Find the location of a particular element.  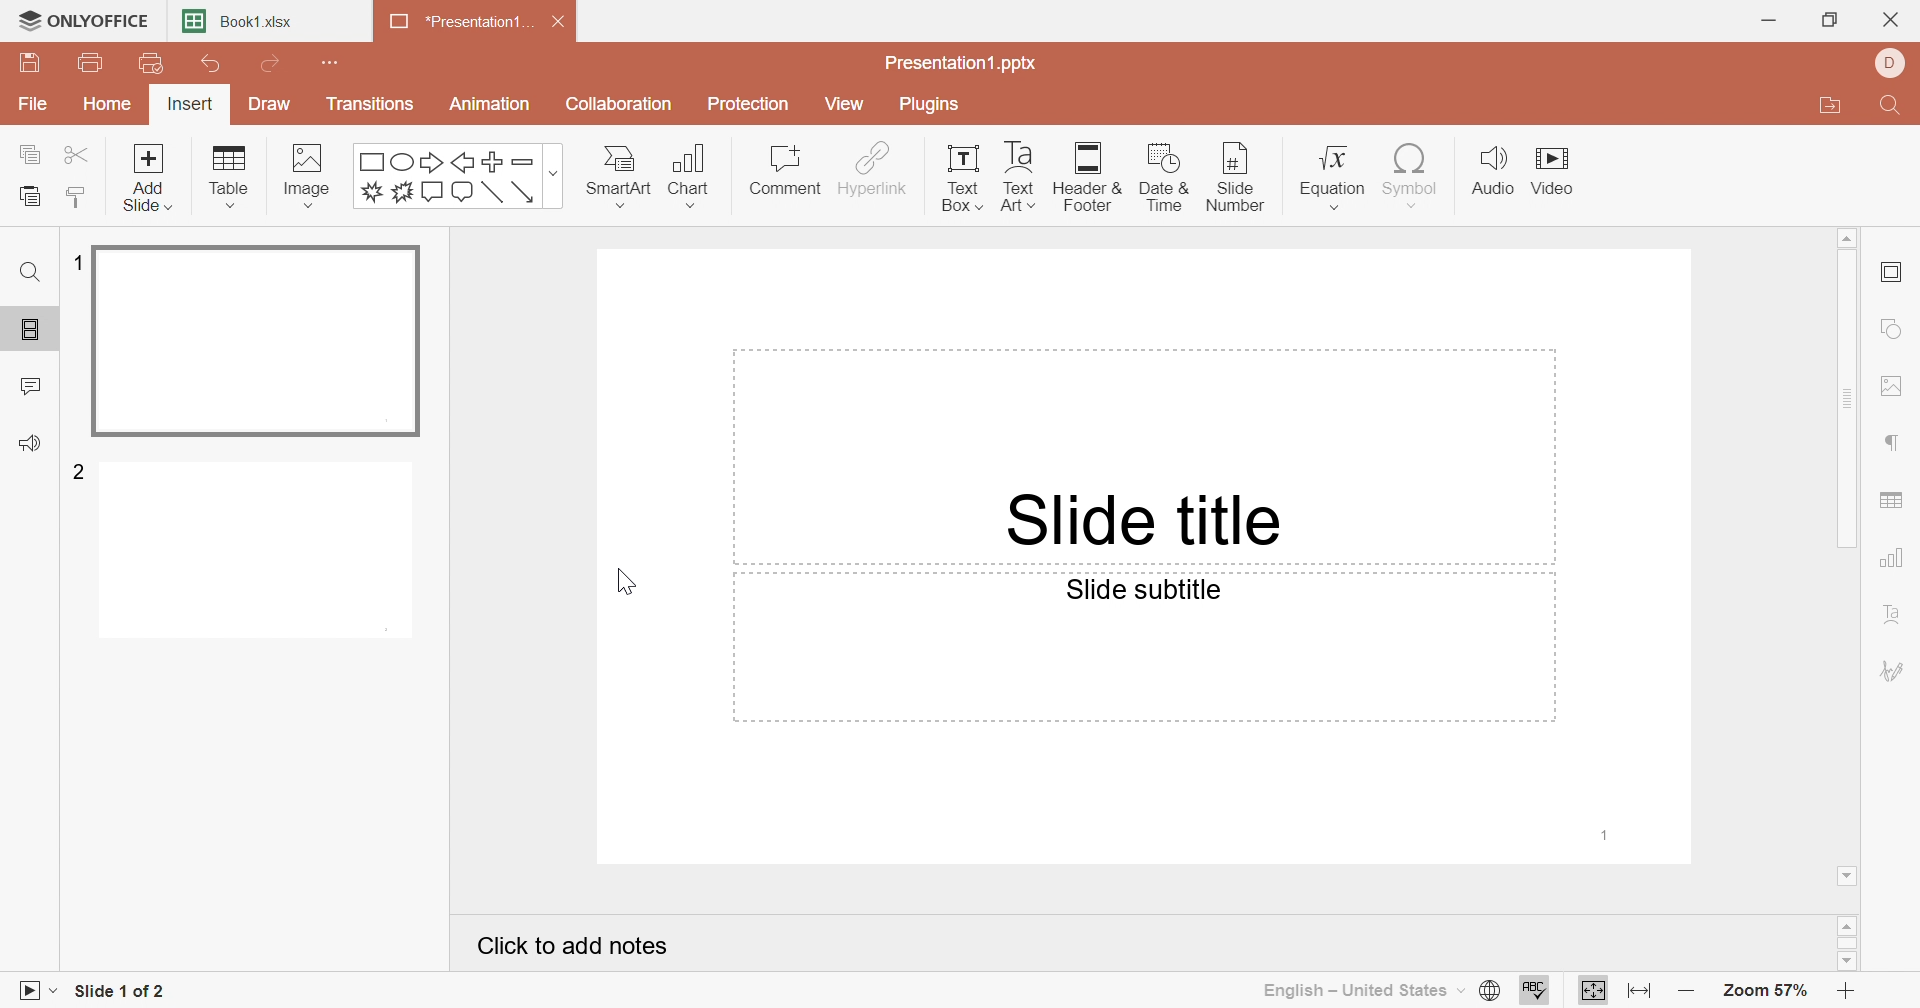

Find is located at coordinates (28, 272).